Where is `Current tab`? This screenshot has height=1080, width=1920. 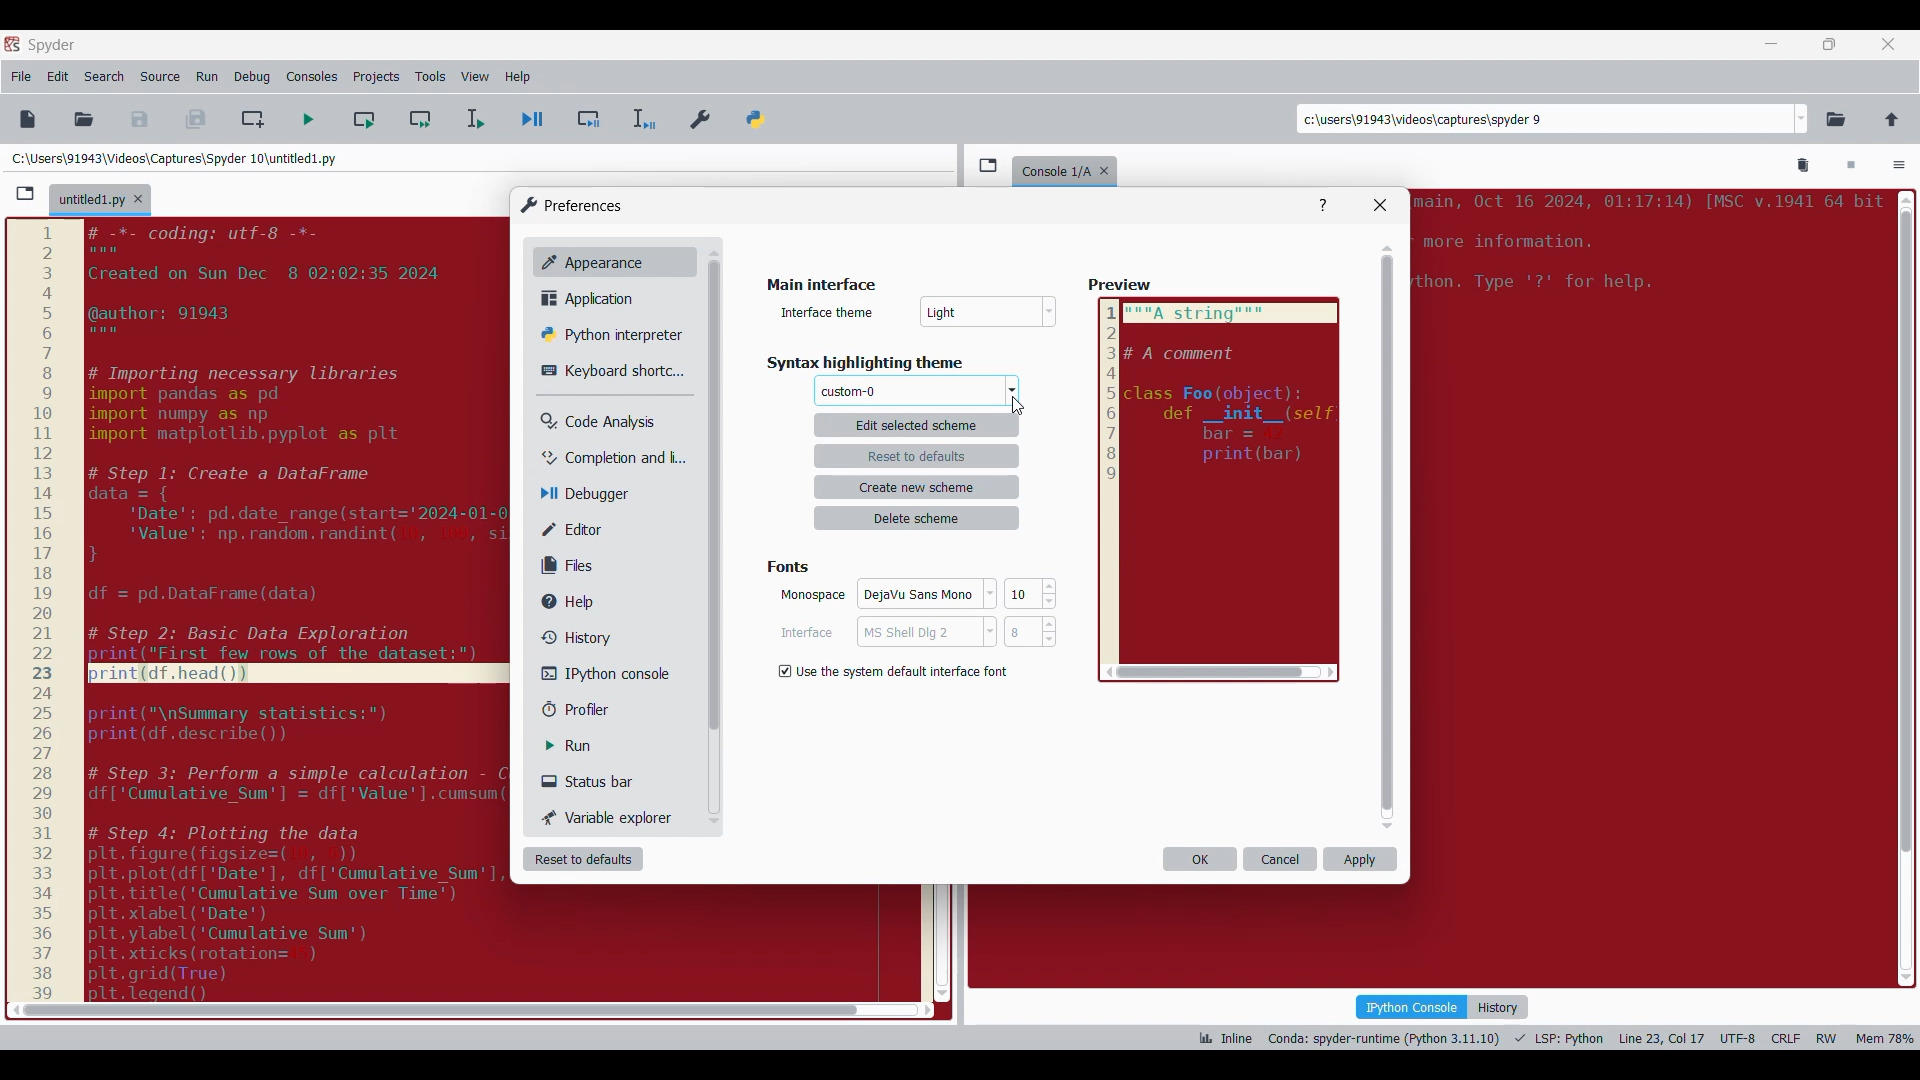
Current tab is located at coordinates (91, 201).